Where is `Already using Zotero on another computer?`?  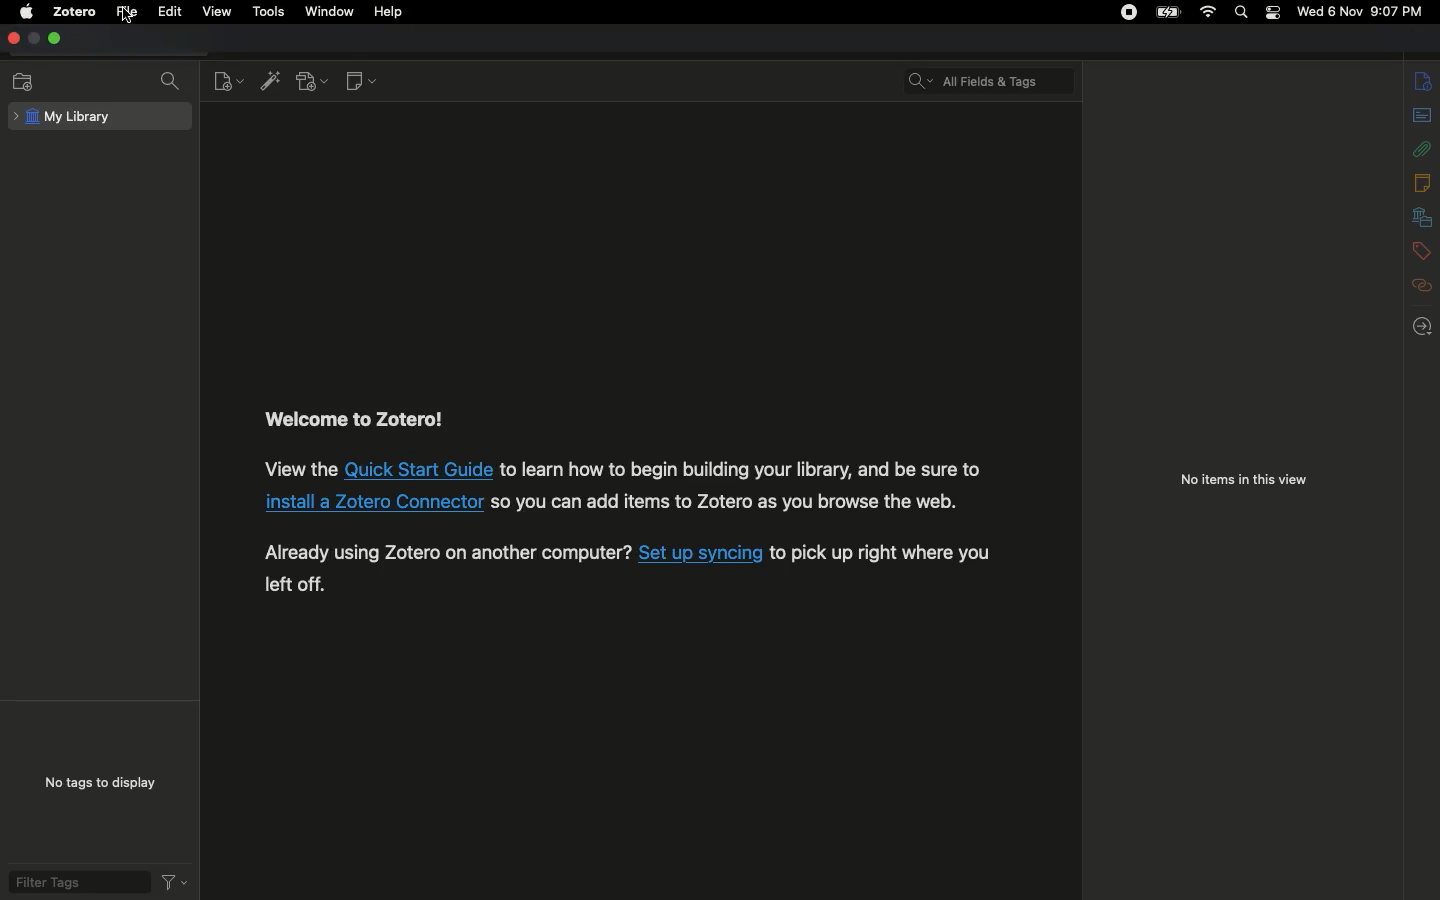 Already using Zotero on another computer? is located at coordinates (448, 552).